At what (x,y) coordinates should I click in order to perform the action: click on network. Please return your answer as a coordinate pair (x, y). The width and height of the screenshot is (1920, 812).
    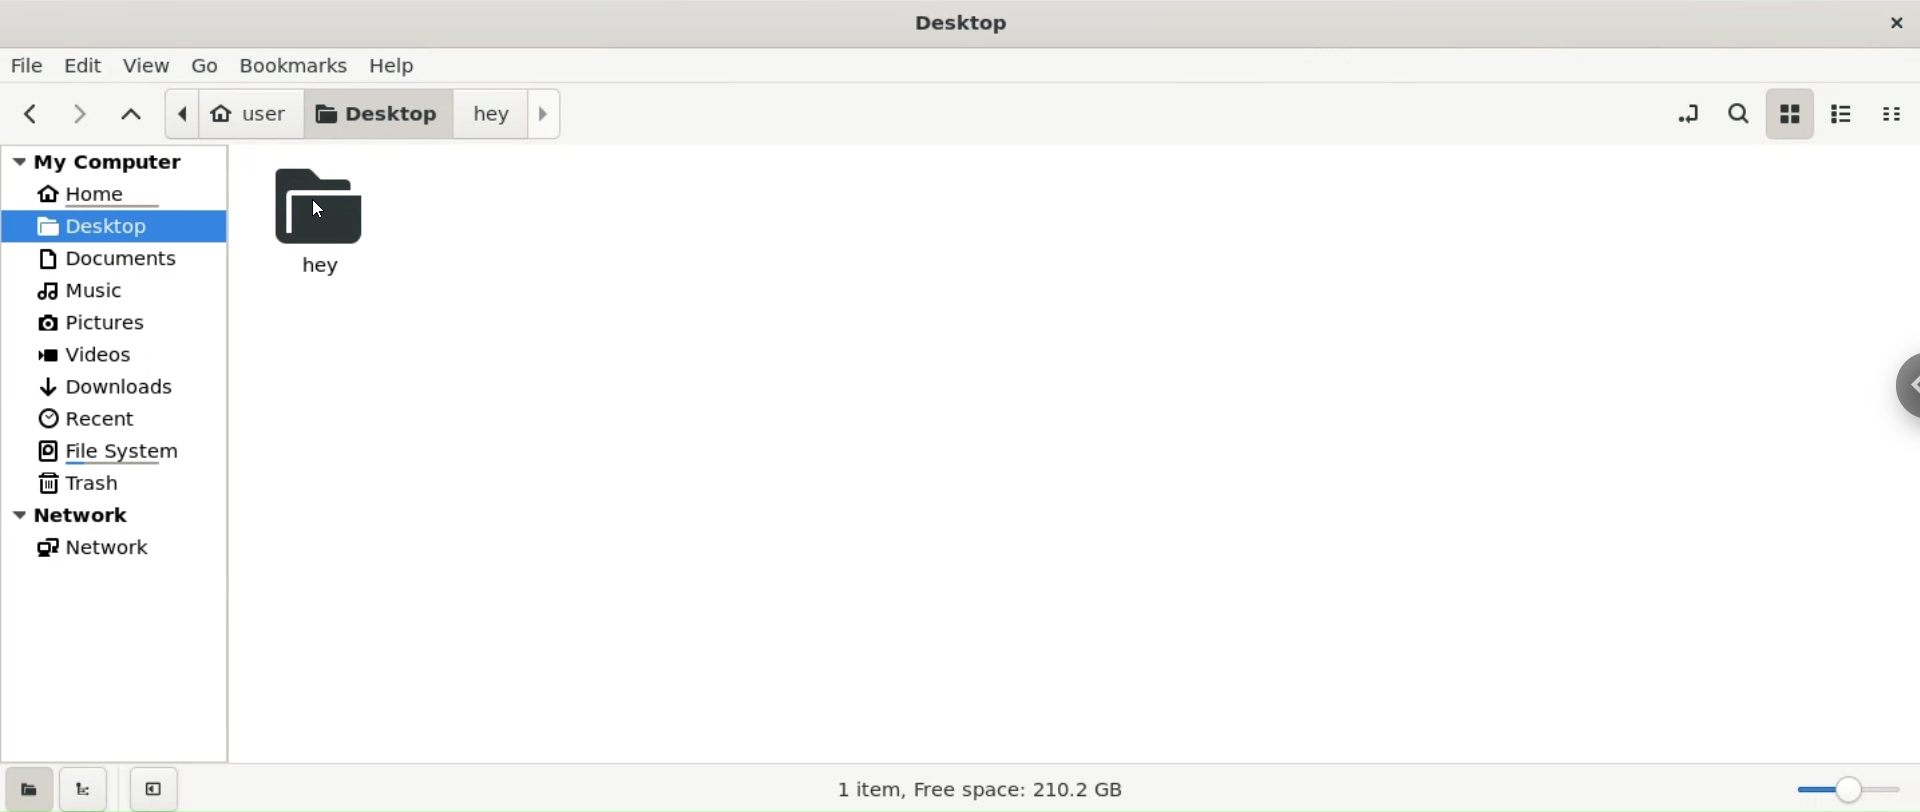
    Looking at the image, I should click on (116, 548).